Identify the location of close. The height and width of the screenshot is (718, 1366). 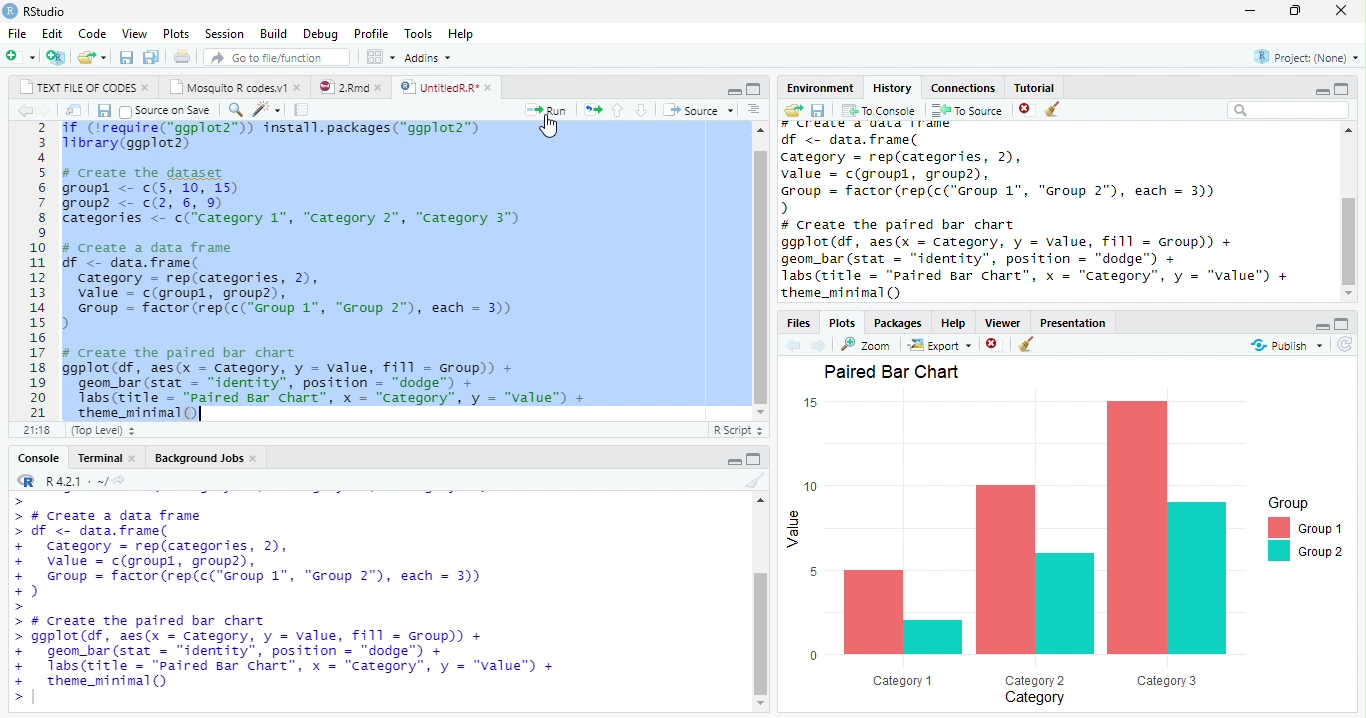
(298, 88).